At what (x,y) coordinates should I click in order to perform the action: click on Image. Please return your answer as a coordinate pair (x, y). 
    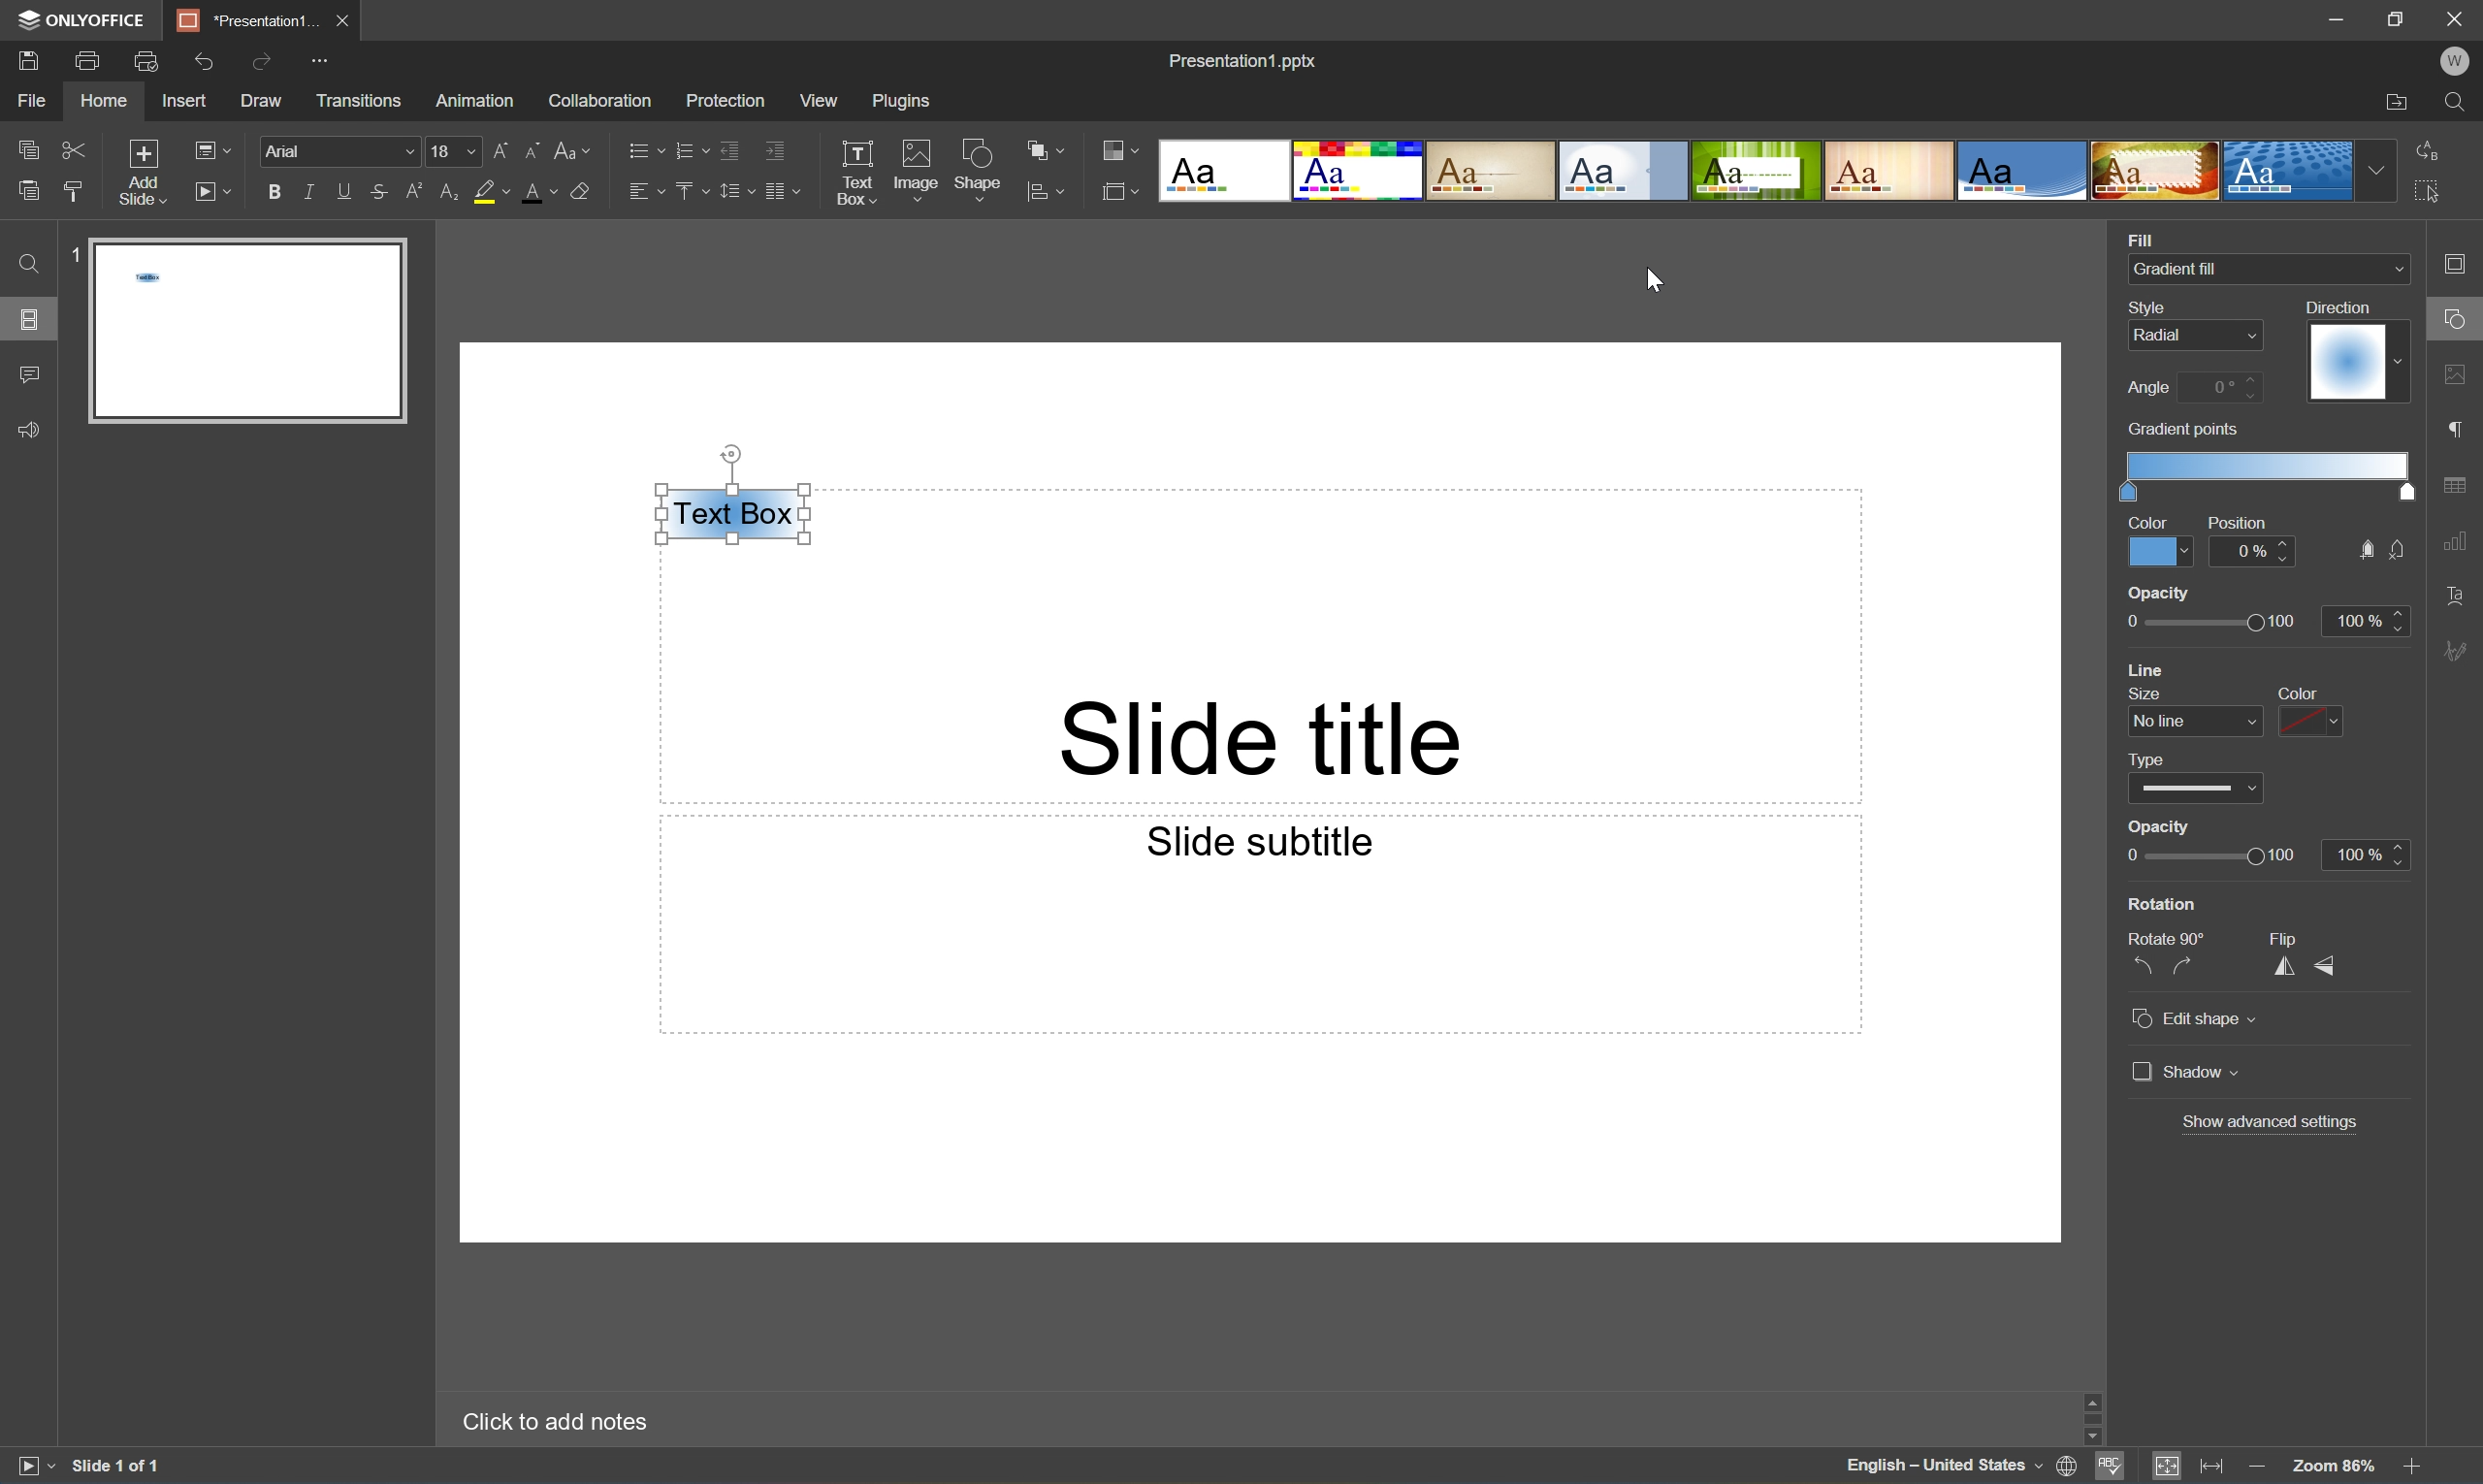
    Looking at the image, I should click on (916, 170).